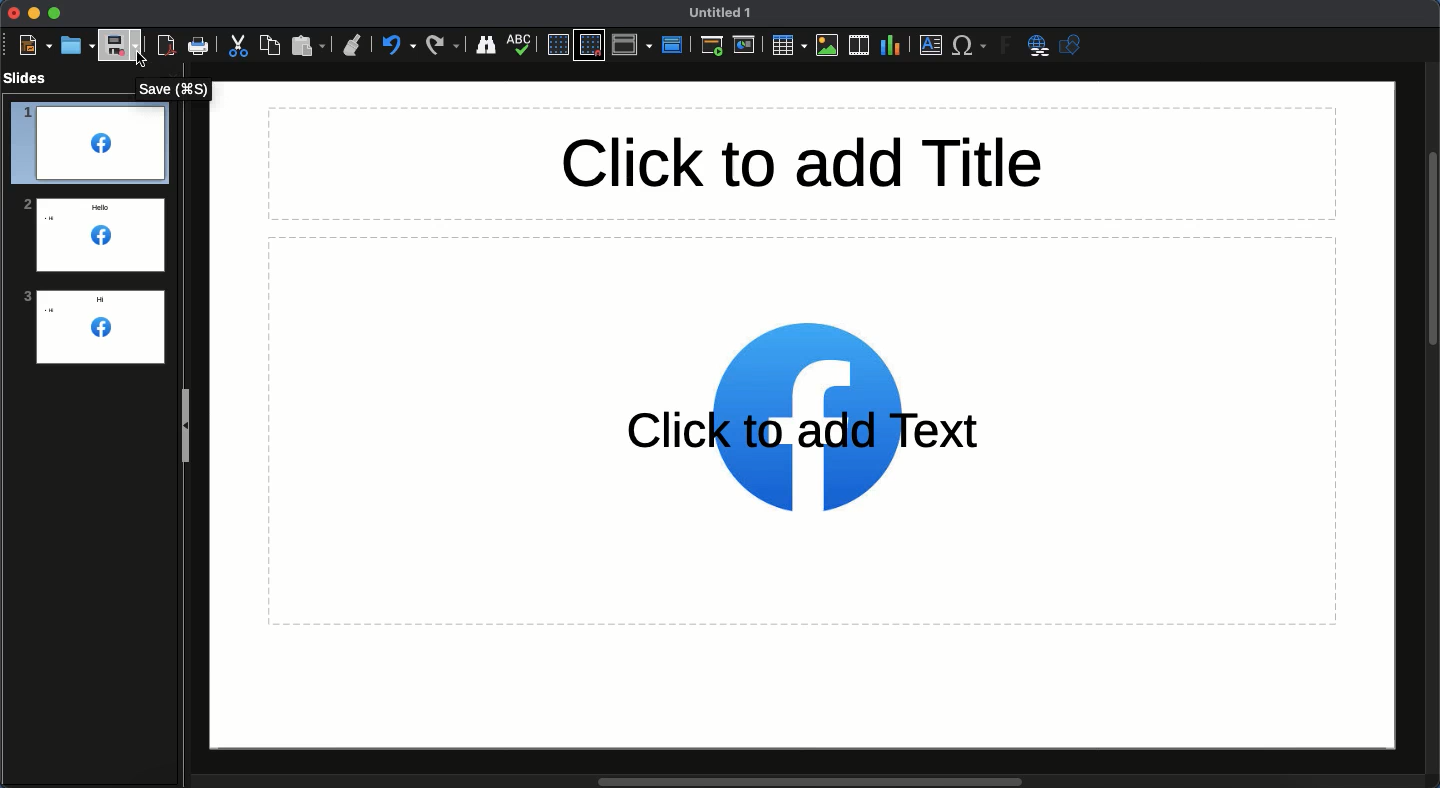  I want to click on Snap to grid, so click(589, 45).